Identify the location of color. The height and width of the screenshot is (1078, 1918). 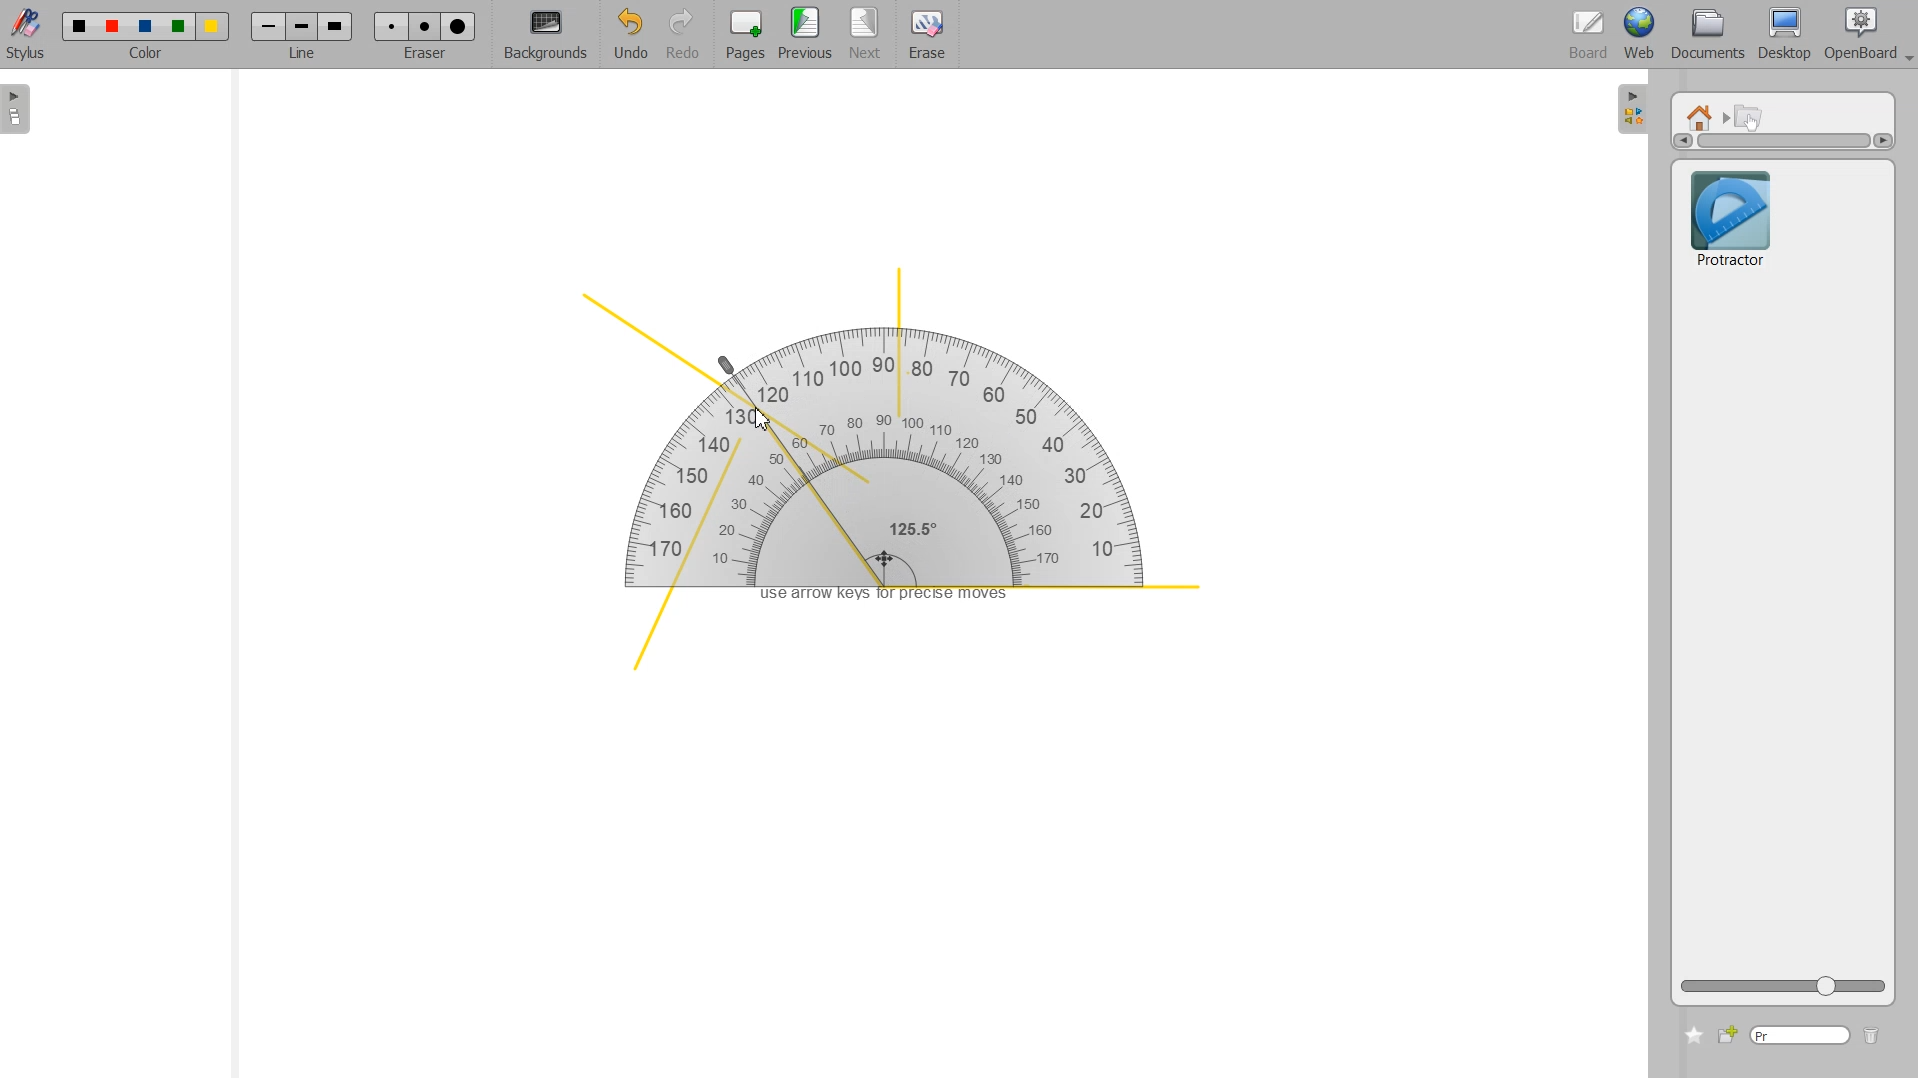
(148, 56).